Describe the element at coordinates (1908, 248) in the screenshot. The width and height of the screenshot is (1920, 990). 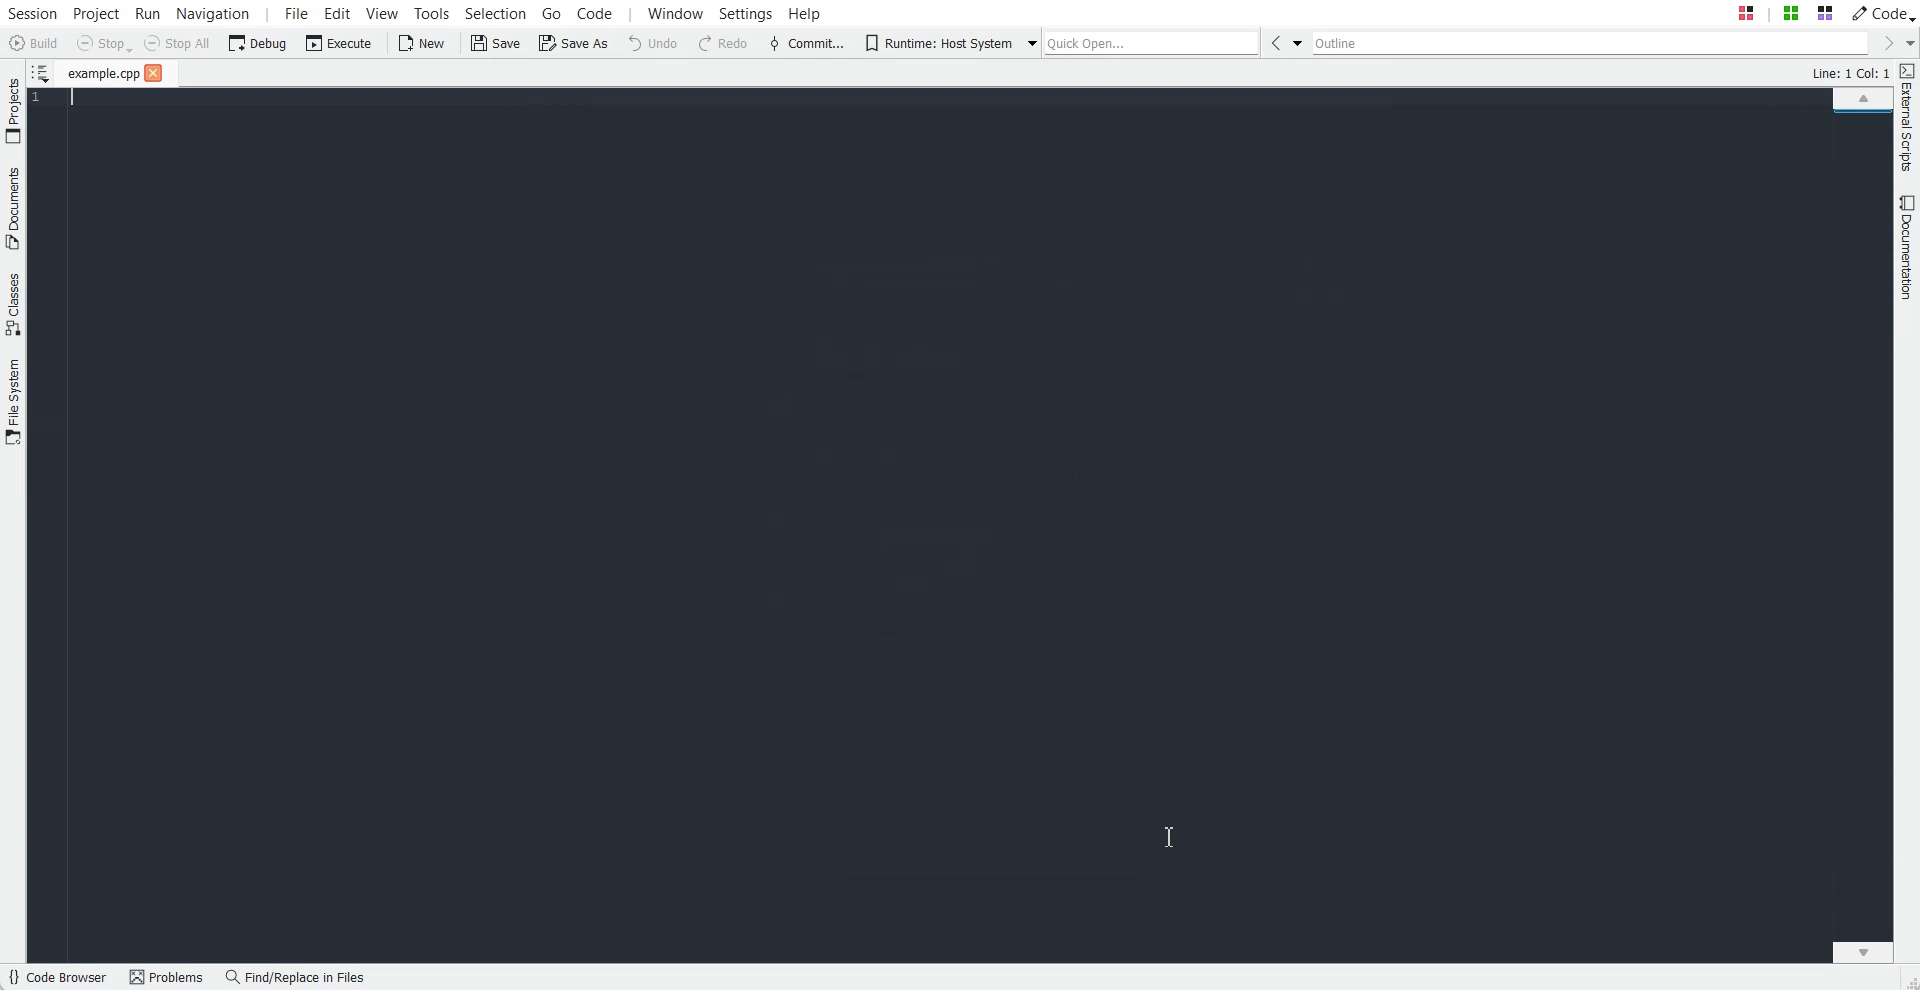
I see `Documentation` at that location.